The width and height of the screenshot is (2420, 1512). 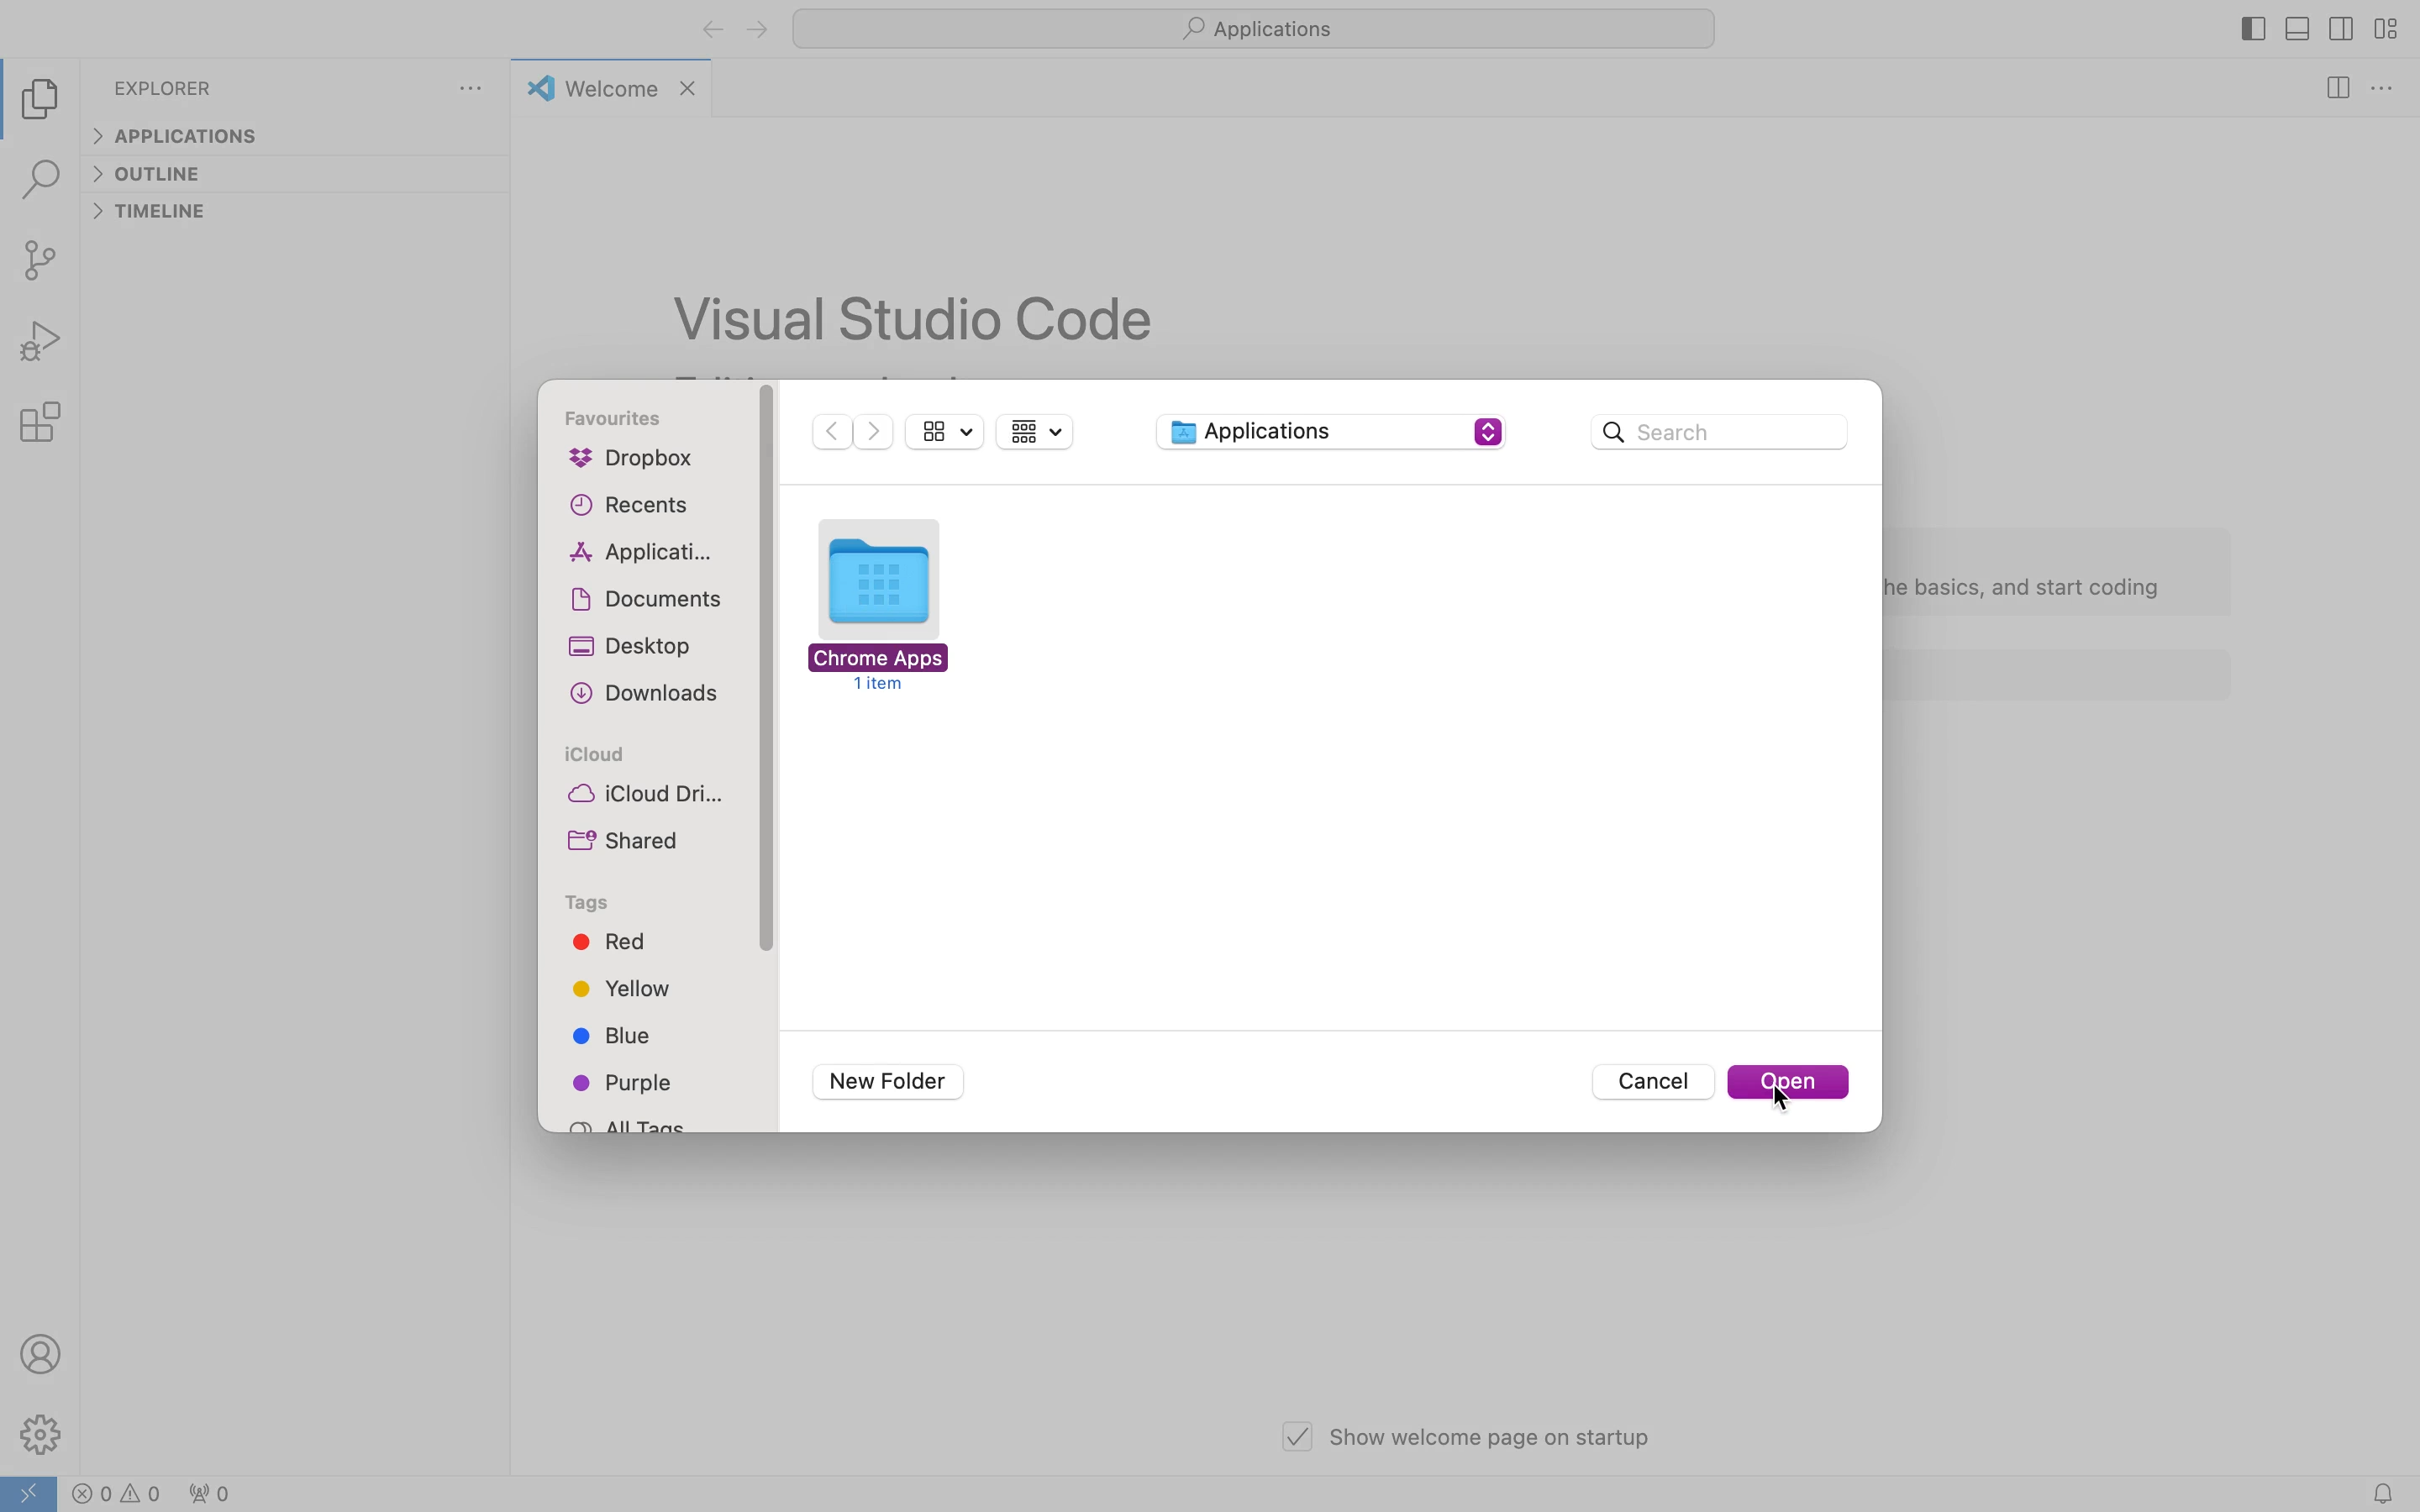 I want to click on search, so click(x=41, y=183).